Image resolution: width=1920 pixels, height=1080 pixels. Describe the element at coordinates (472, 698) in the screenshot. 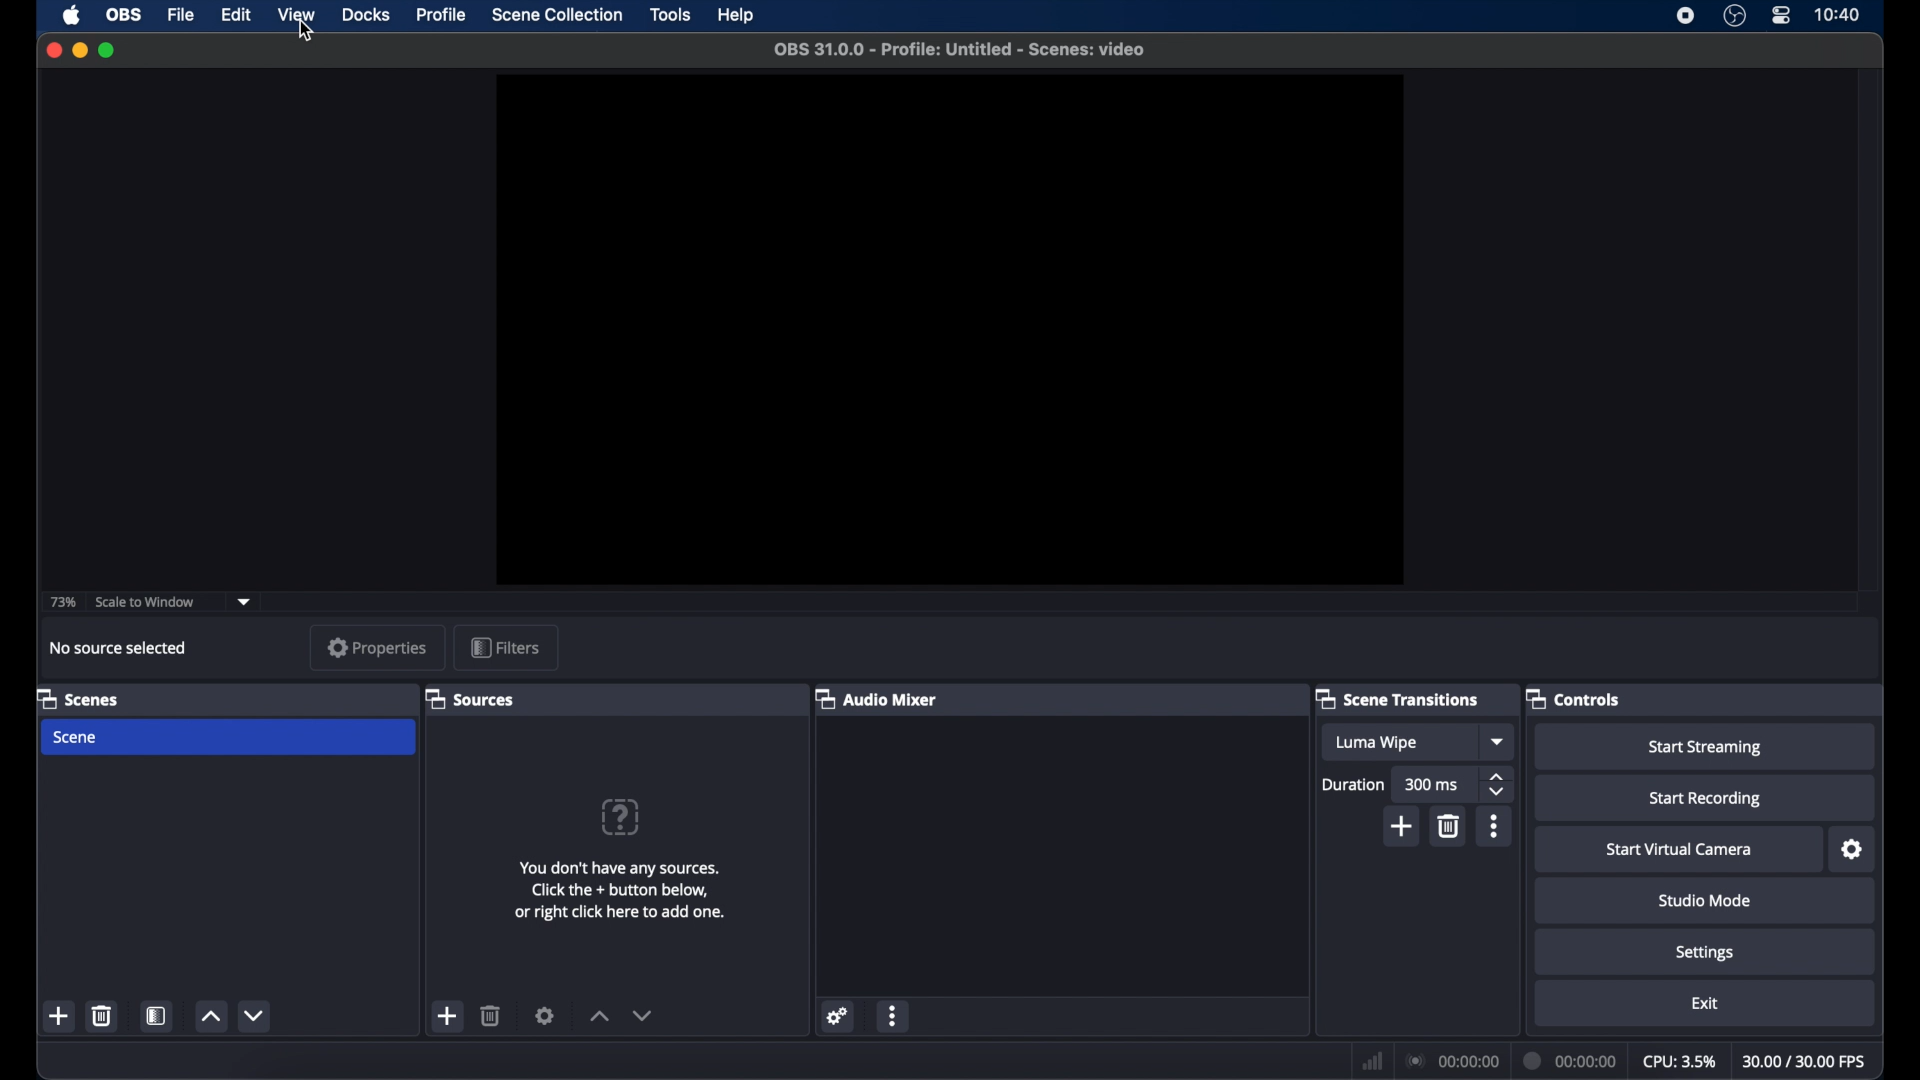

I see `sources` at that location.